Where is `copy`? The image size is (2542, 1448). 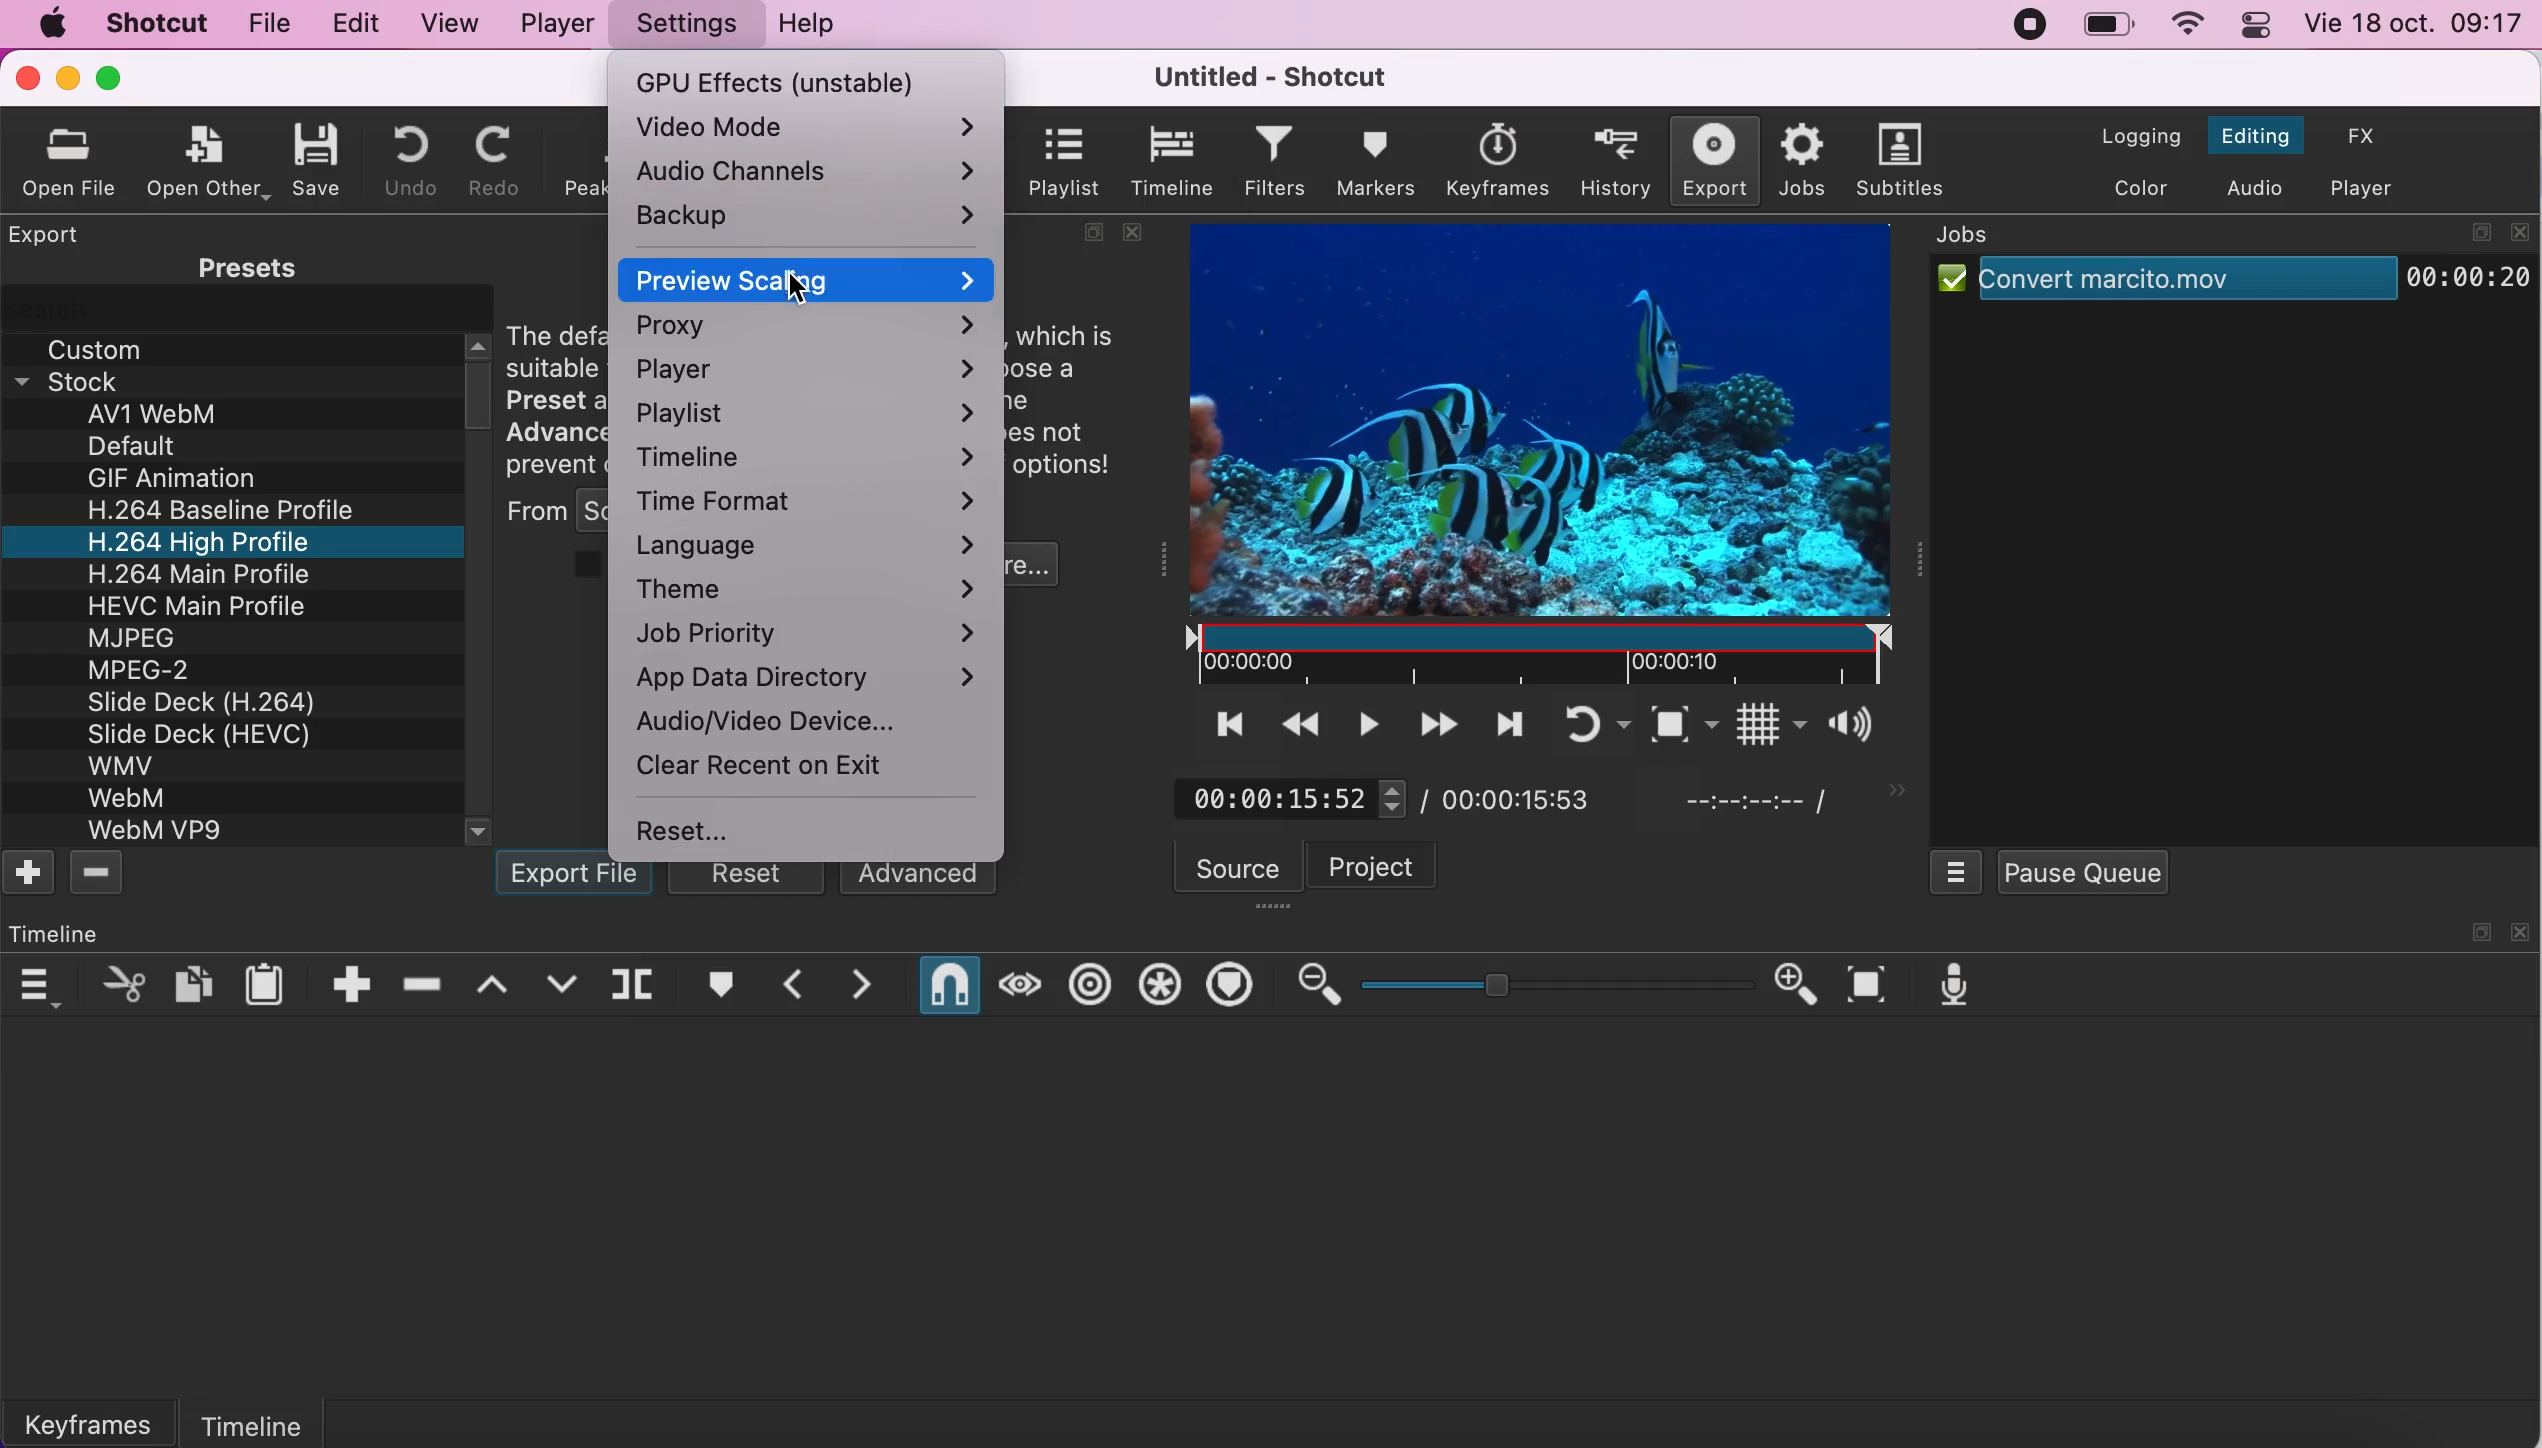
copy is located at coordinates (187, 984).